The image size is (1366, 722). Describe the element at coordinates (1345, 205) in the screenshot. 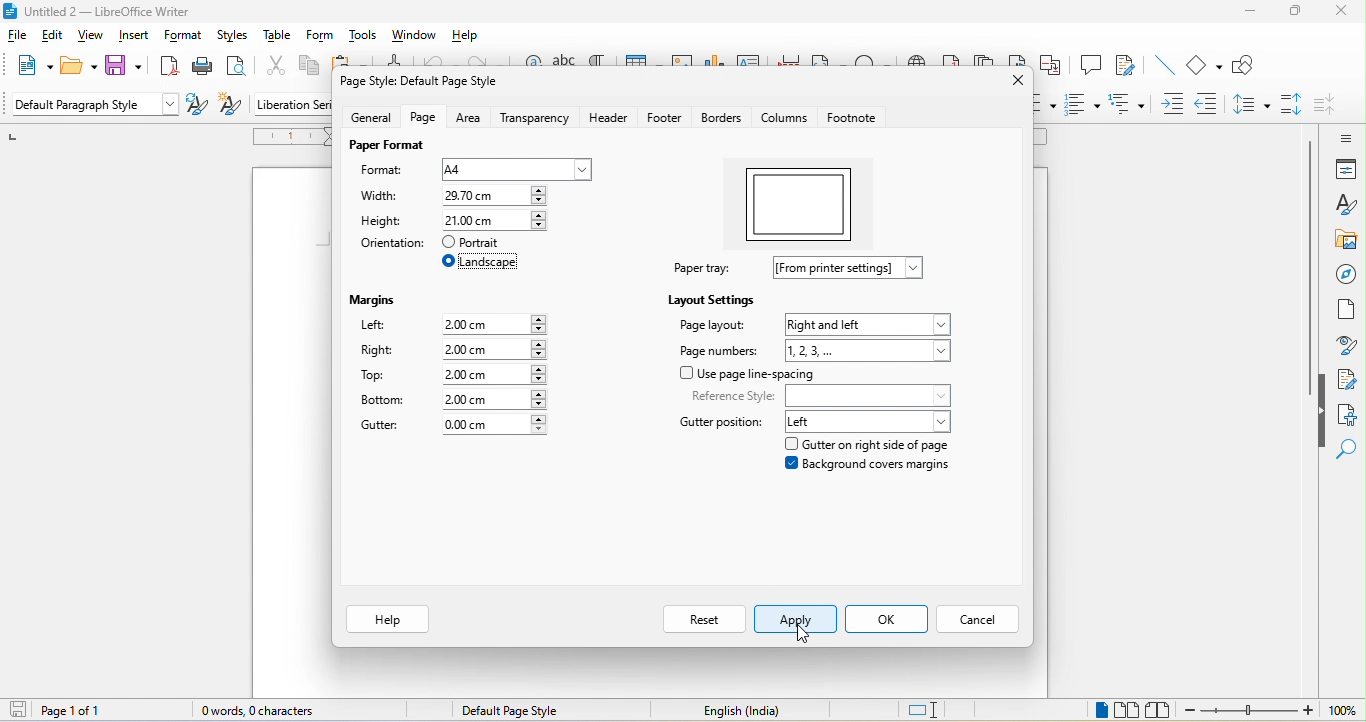

I see `styles` at that location.